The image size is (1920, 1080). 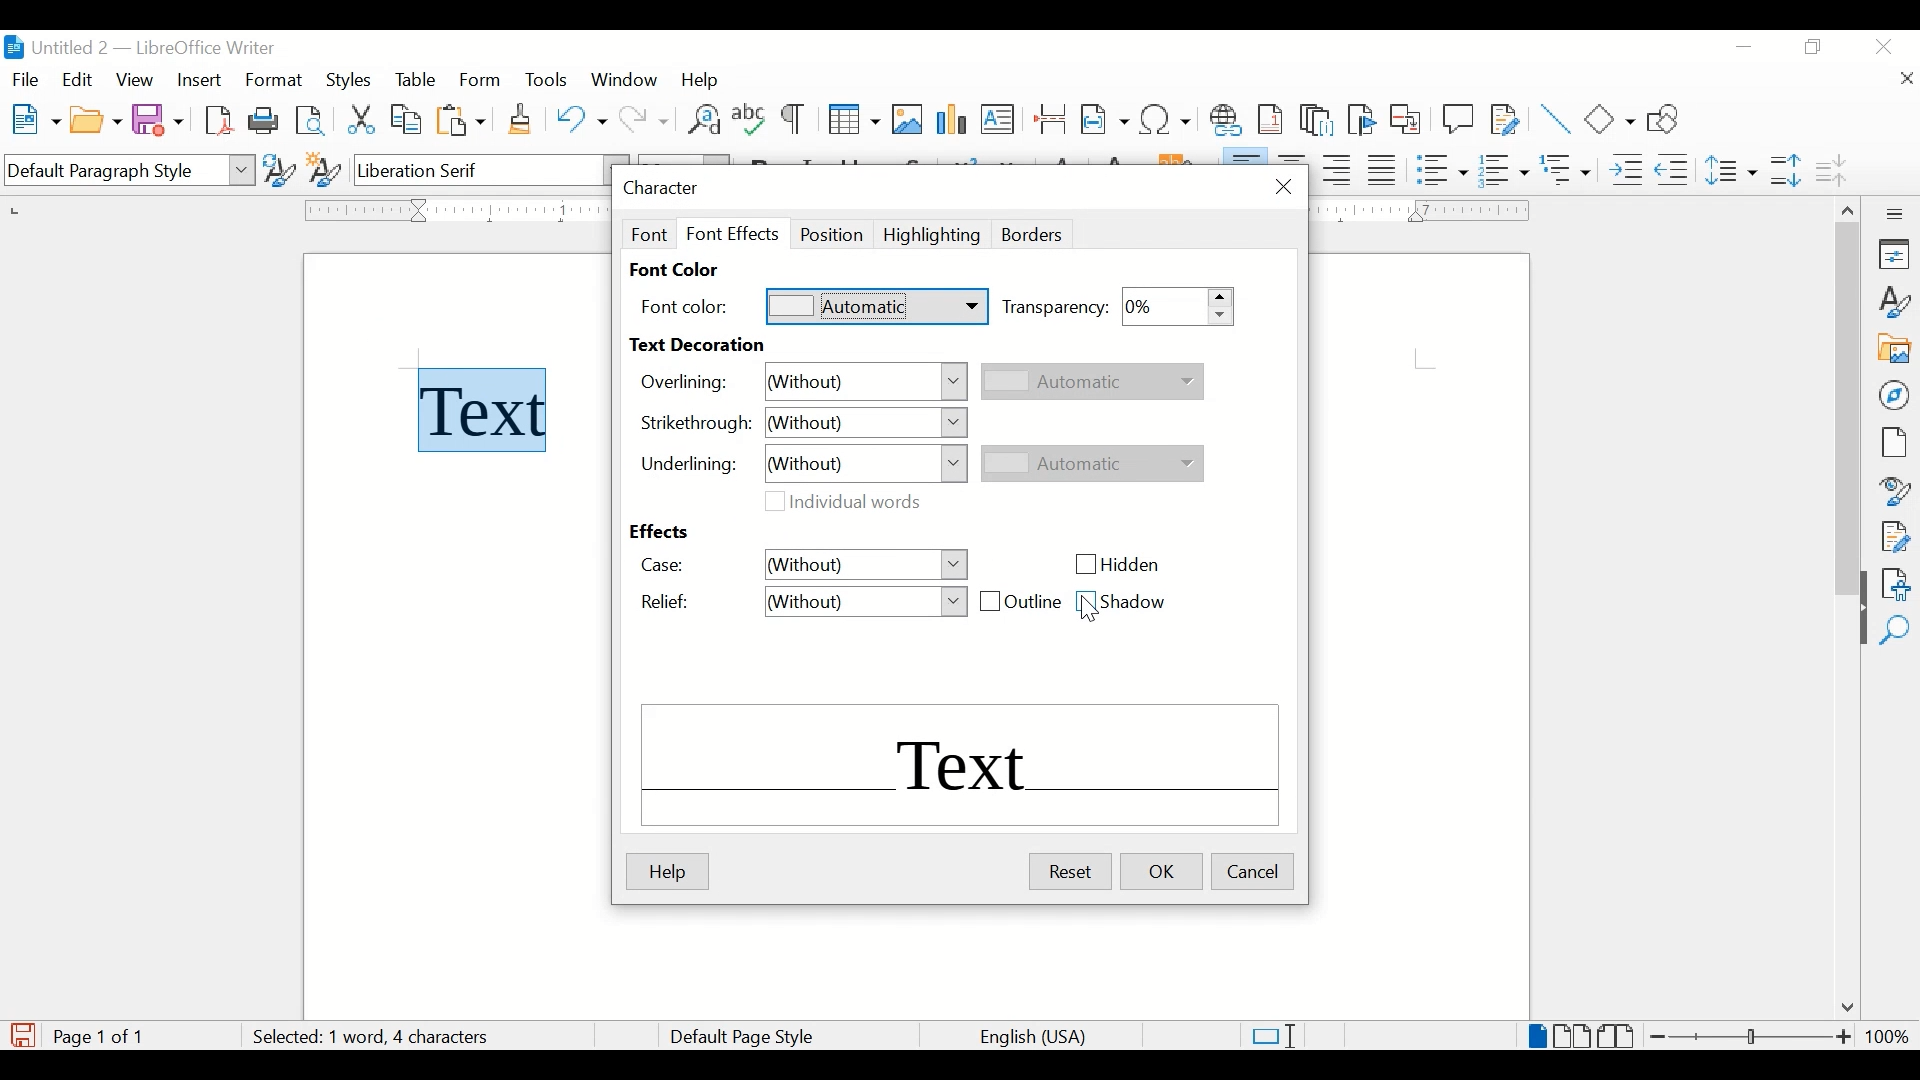 What do you see at coordinates (325, 166) in the screenshot?
I see `new style from selection` at bounding box center [325, 166].